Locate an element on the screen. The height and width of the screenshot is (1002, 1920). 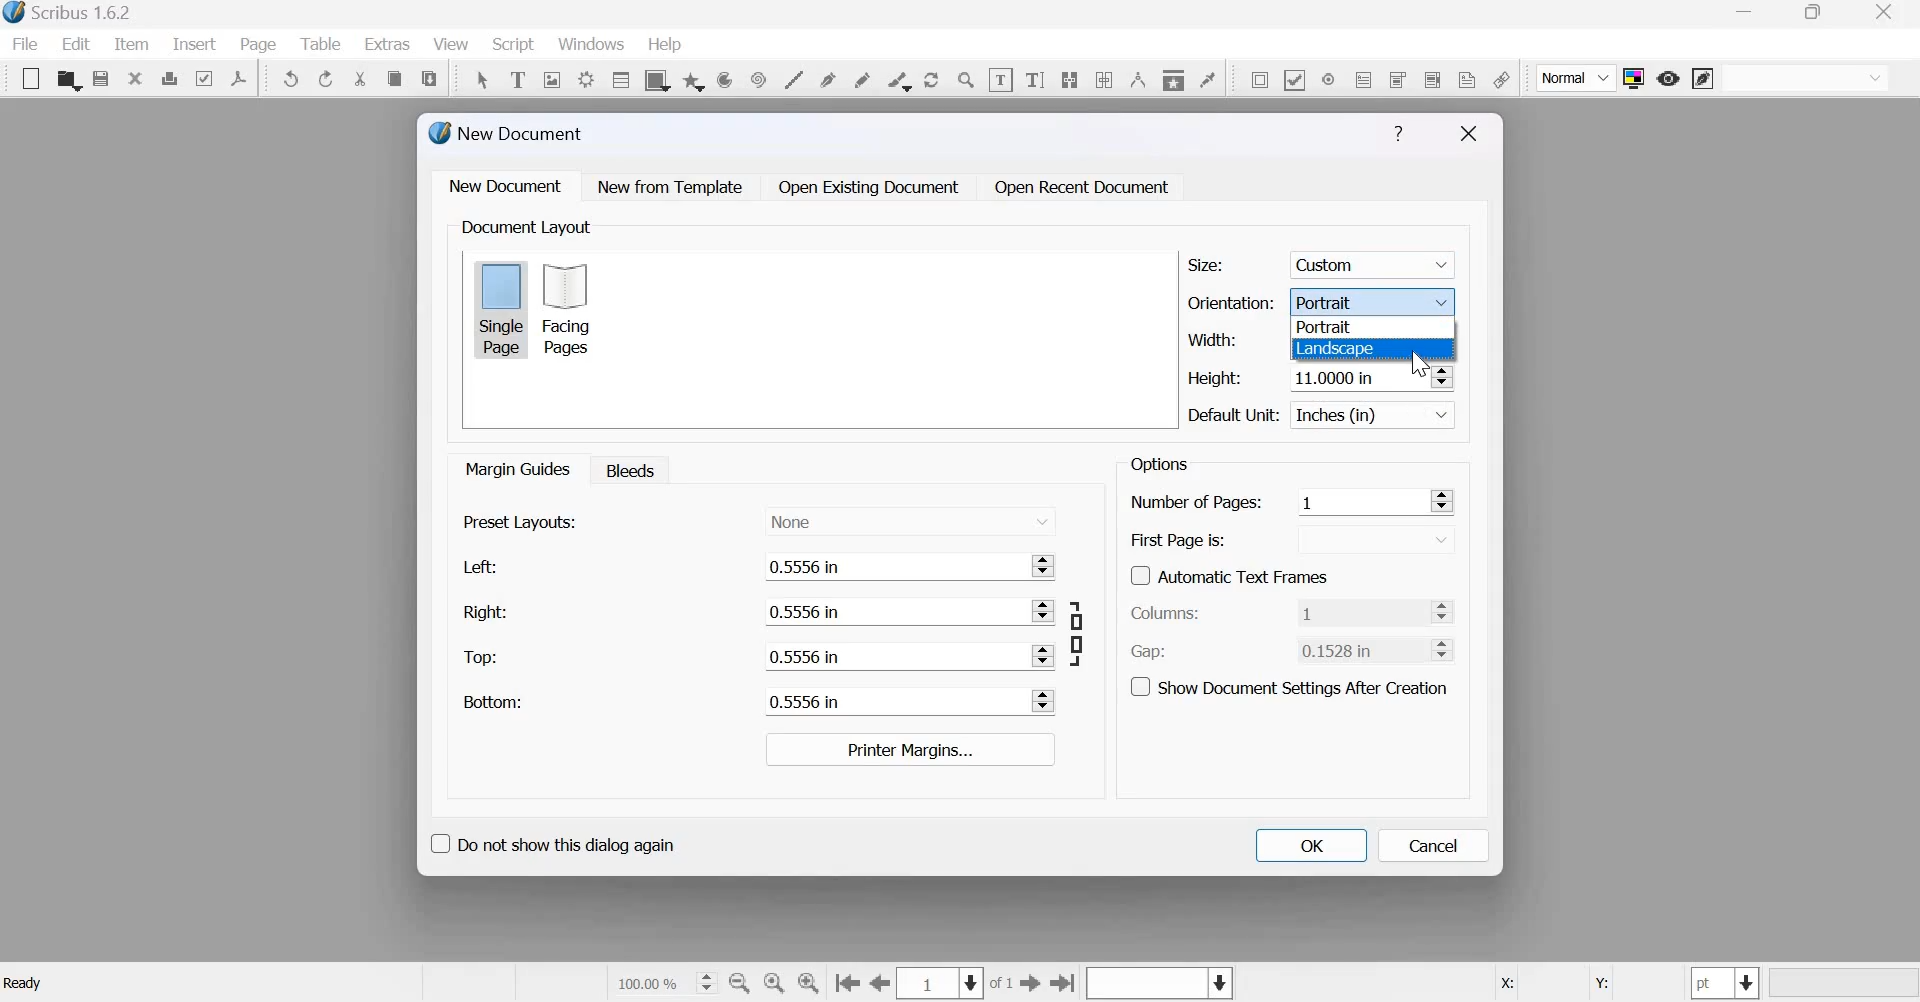
unlink text frames is located at coordinates (1104, 78).